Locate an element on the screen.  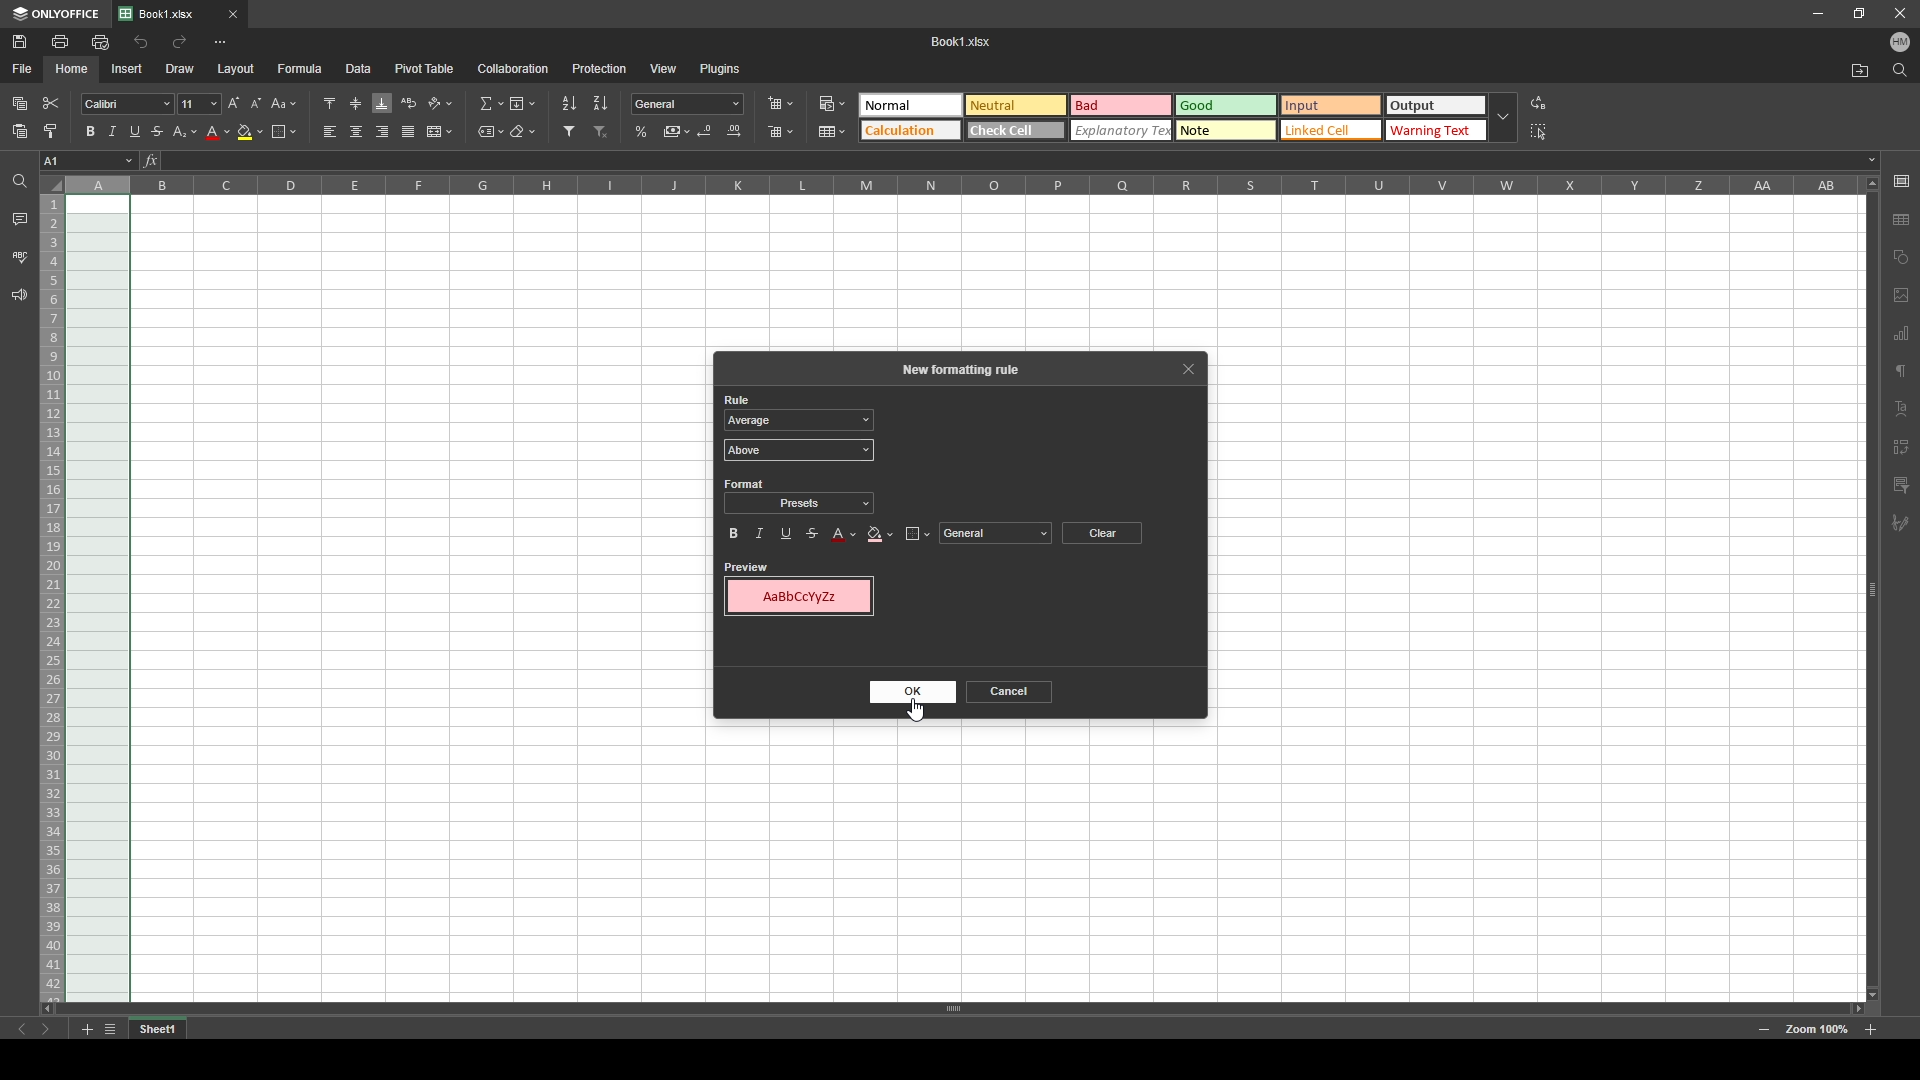
clear is located at coordinates (1101, 532).